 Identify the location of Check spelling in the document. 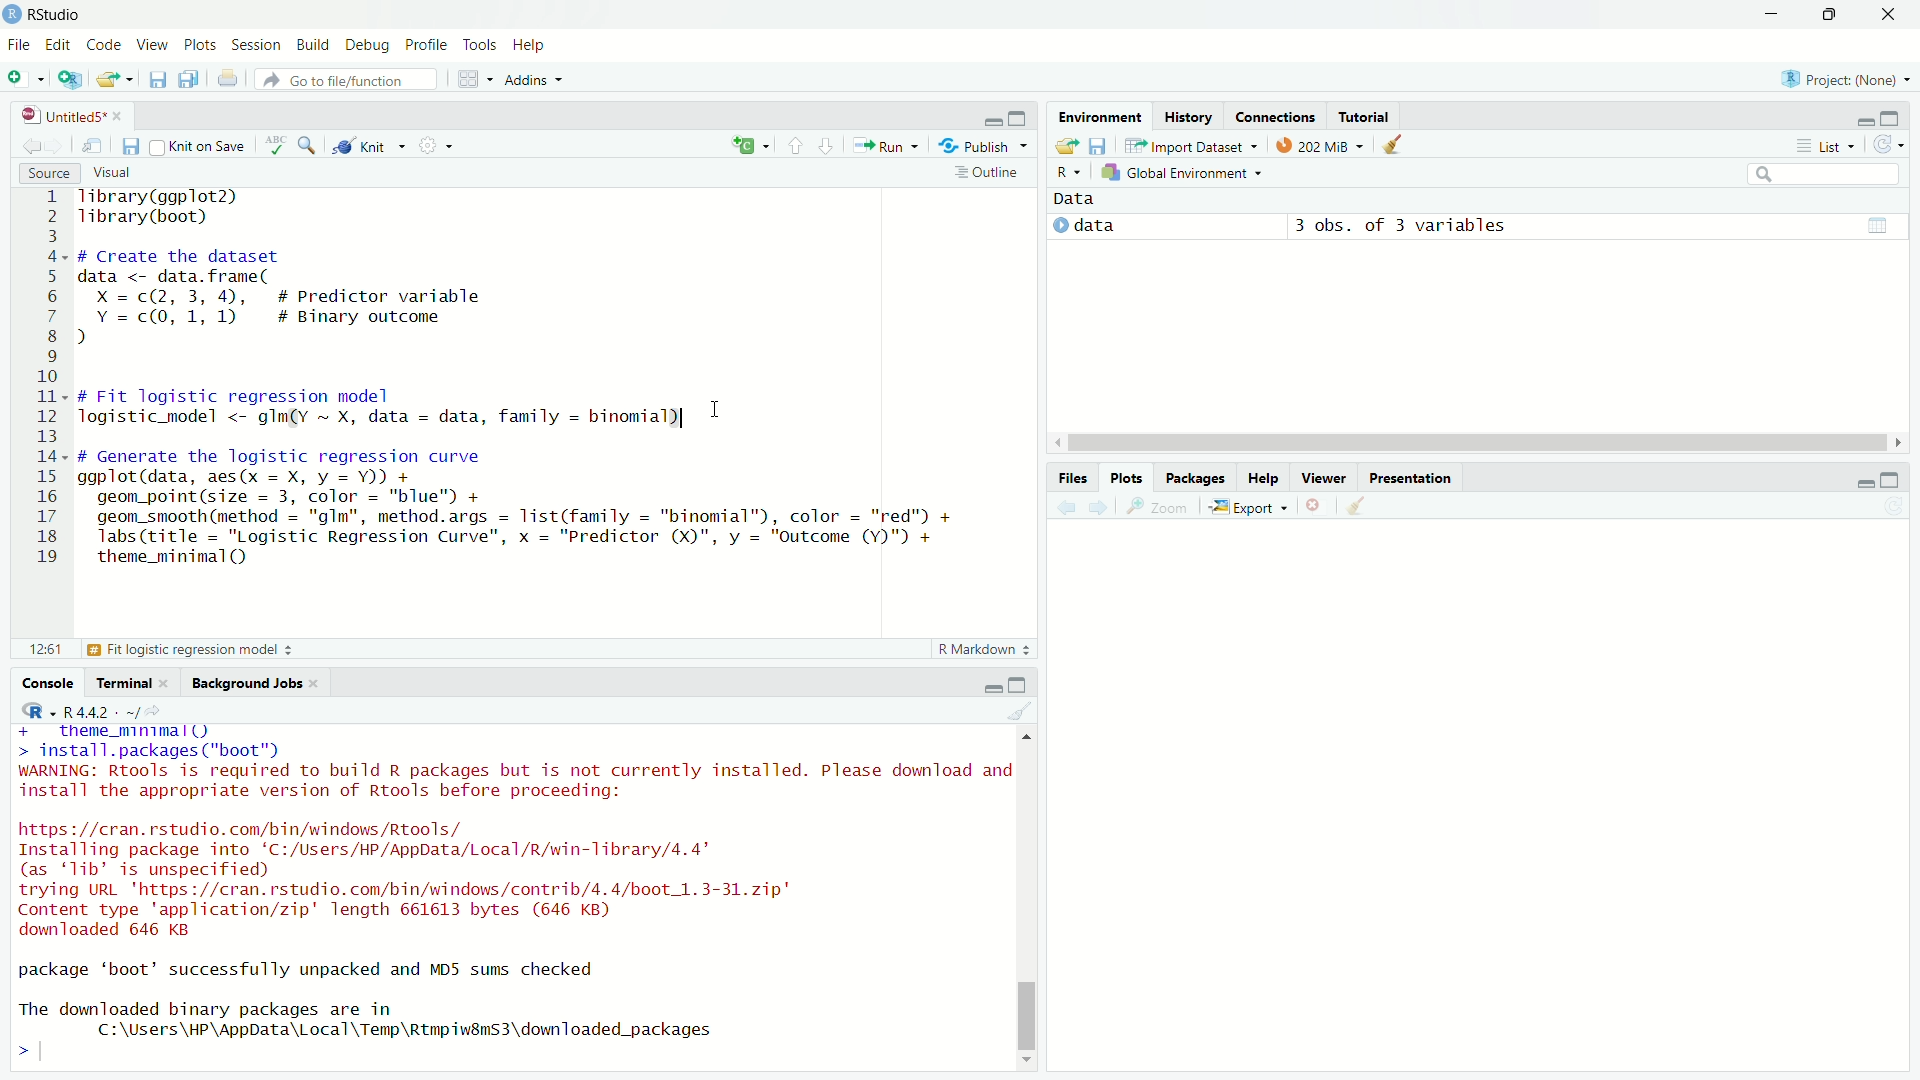
(276, 145).